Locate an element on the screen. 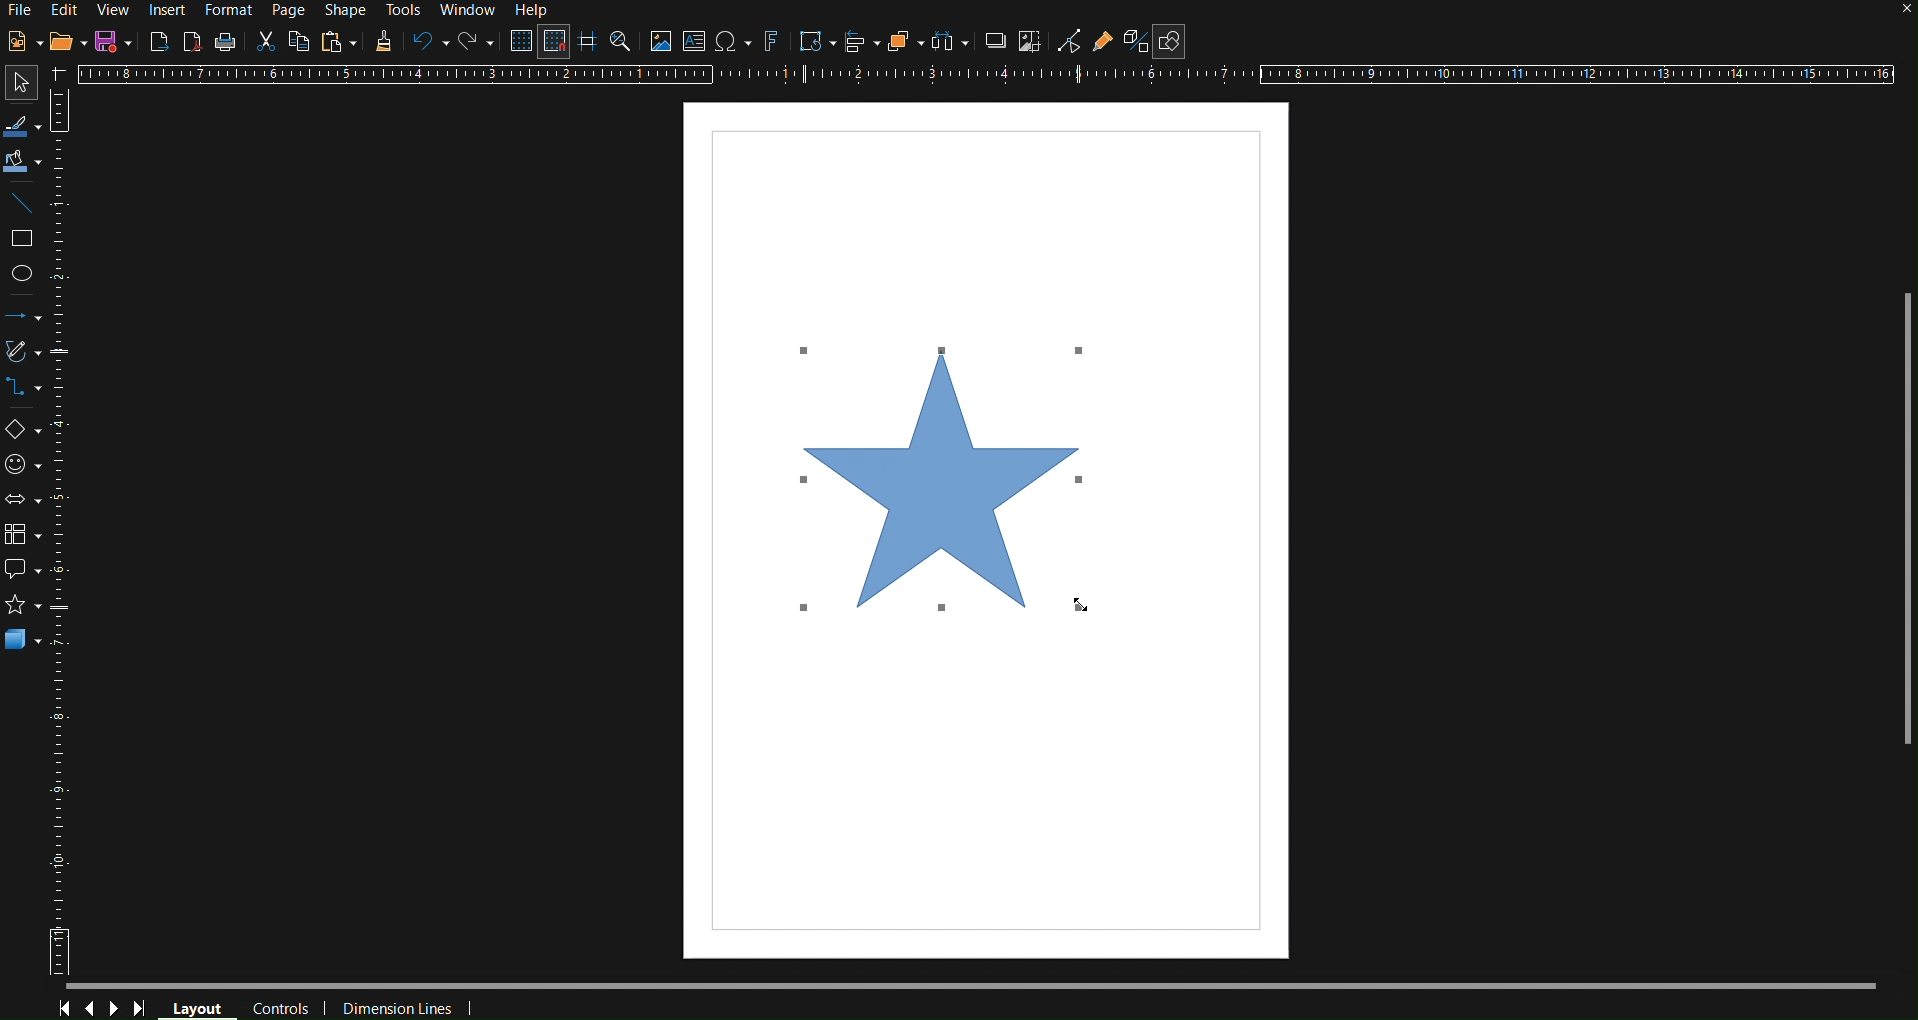  Shadow is located at coordinates (992, 44).